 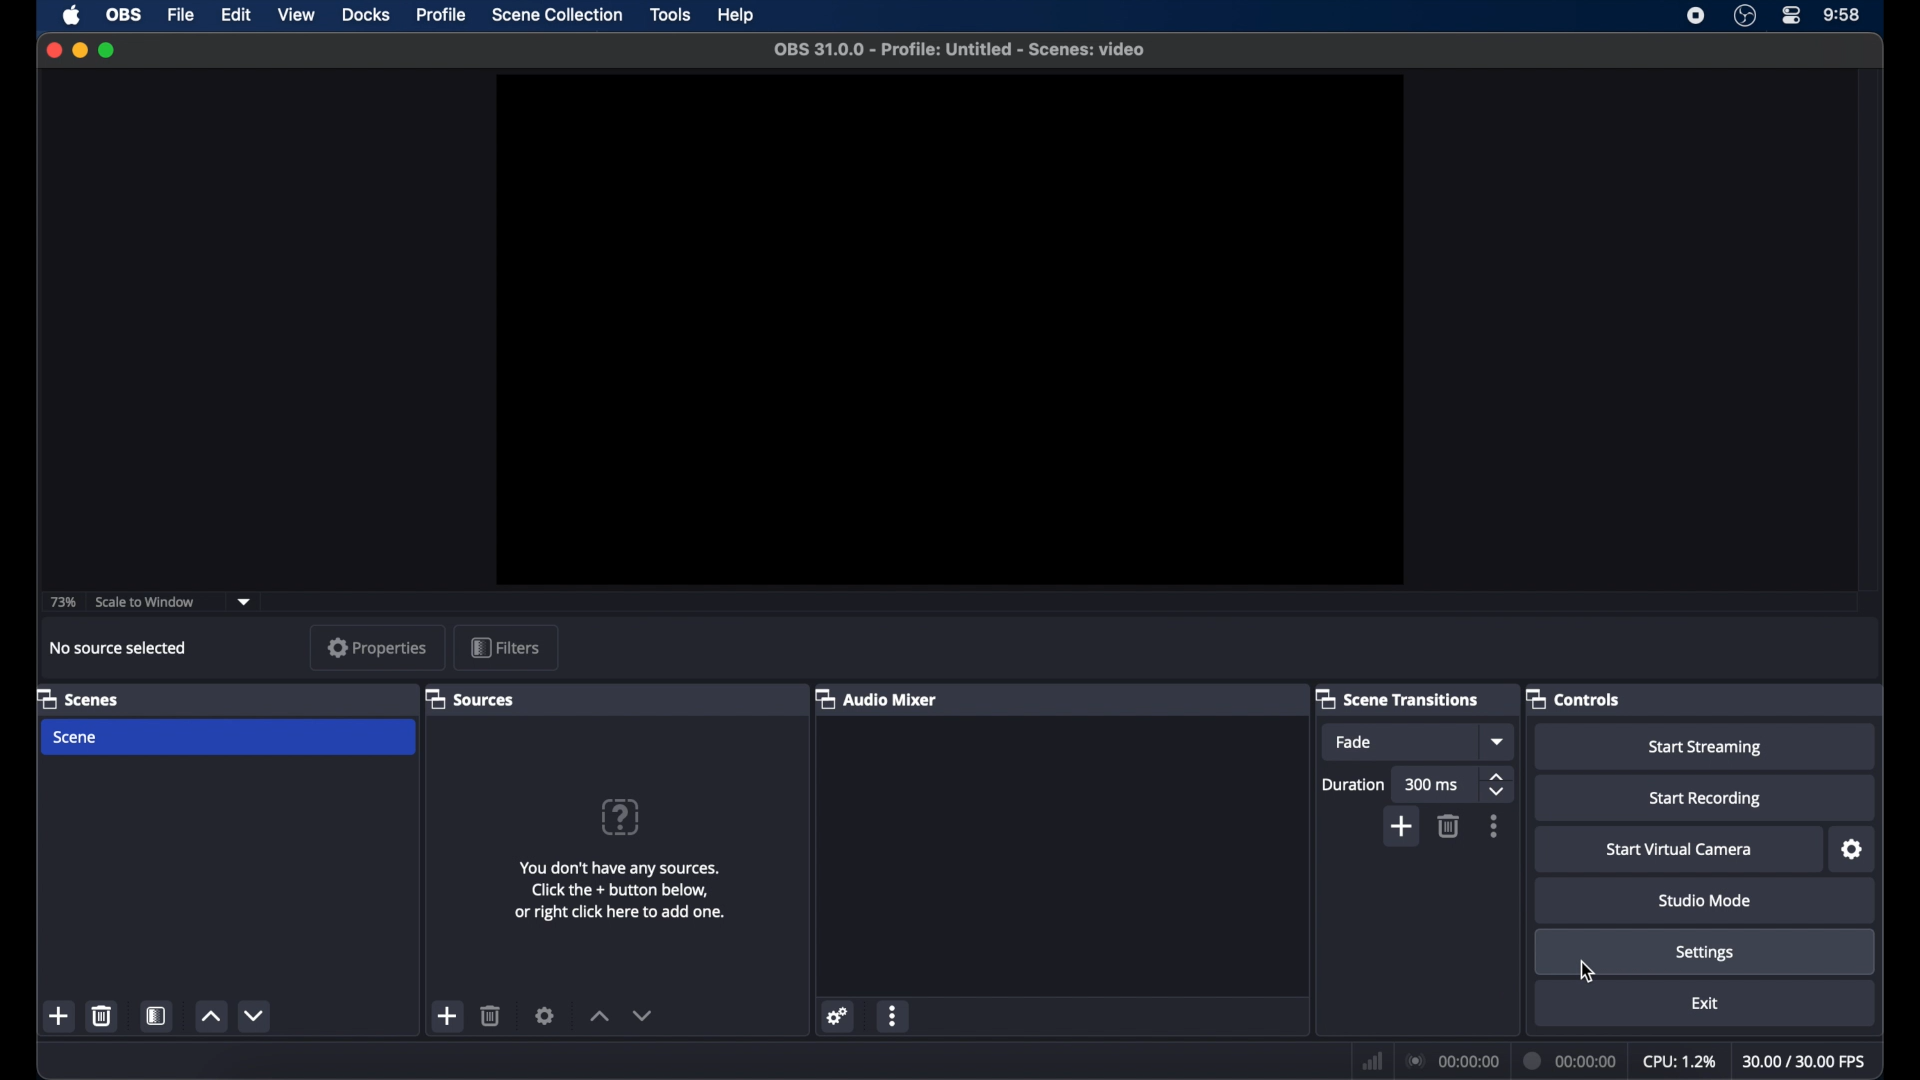 What do you see at coordinates (61, 603) in the screenshot?
I see `73%` at bounding box center [61, 603].